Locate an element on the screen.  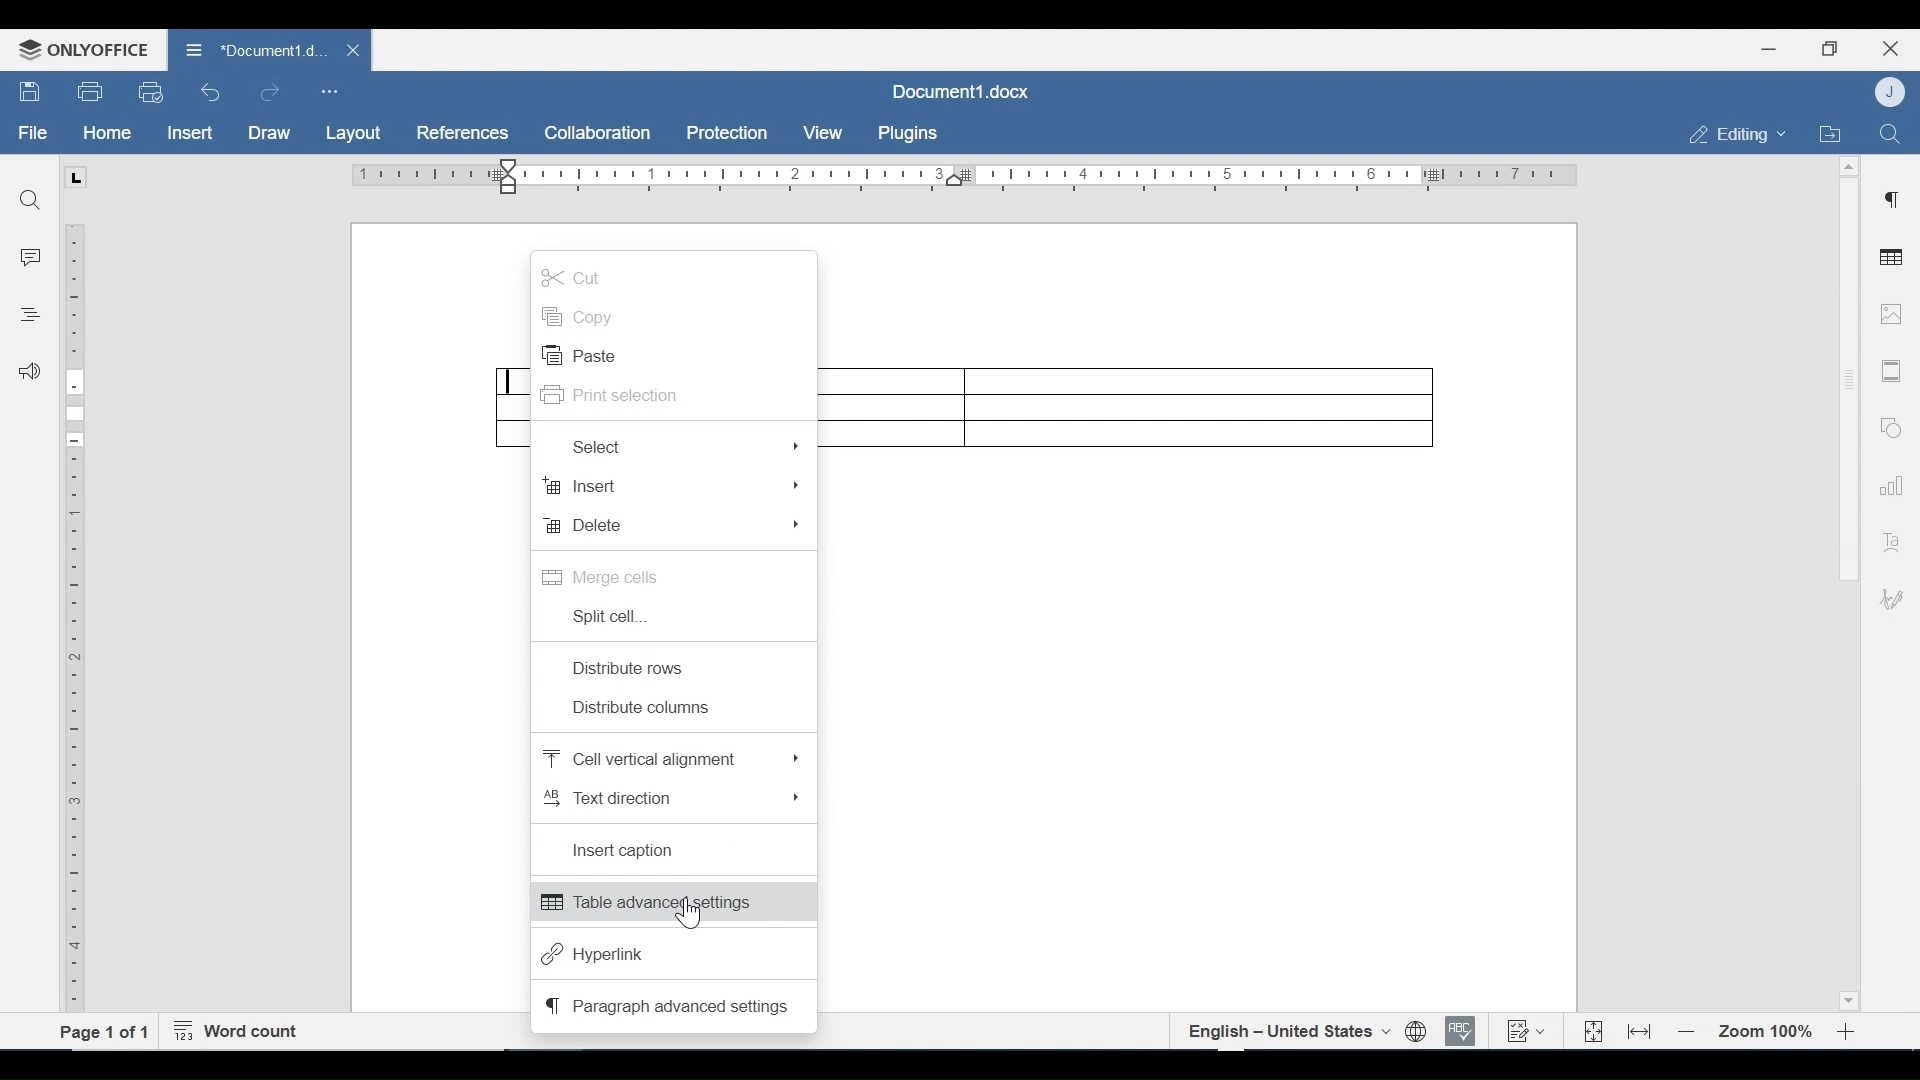
Insert Caption is located at coordinates (628, 851).